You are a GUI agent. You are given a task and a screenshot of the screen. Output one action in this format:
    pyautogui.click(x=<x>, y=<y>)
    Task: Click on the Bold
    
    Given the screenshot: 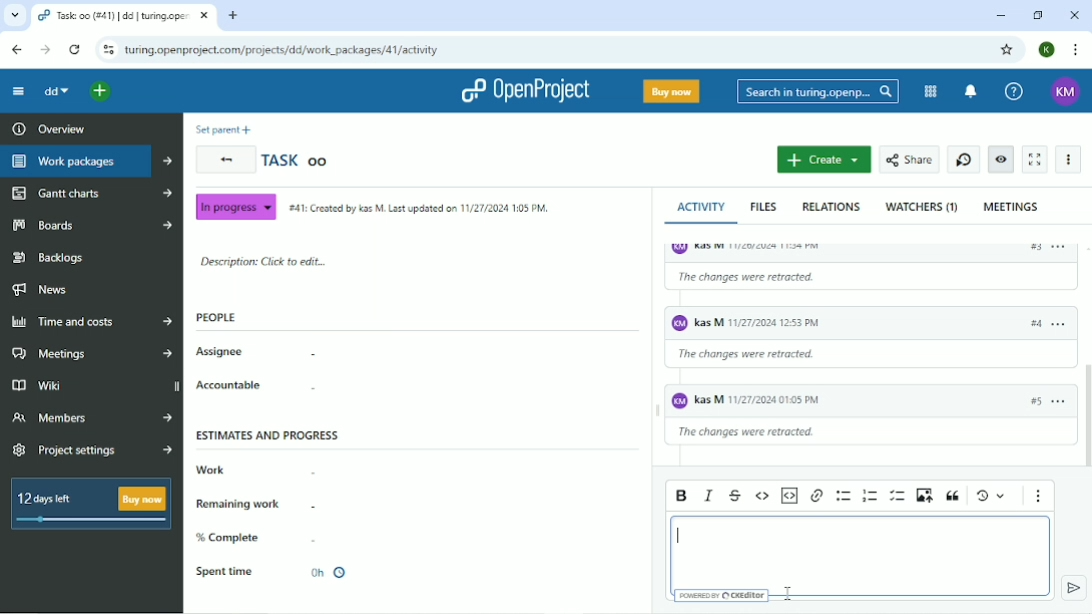 What is the action you would take?
    pyautogui.click(x=681, y=495)
    